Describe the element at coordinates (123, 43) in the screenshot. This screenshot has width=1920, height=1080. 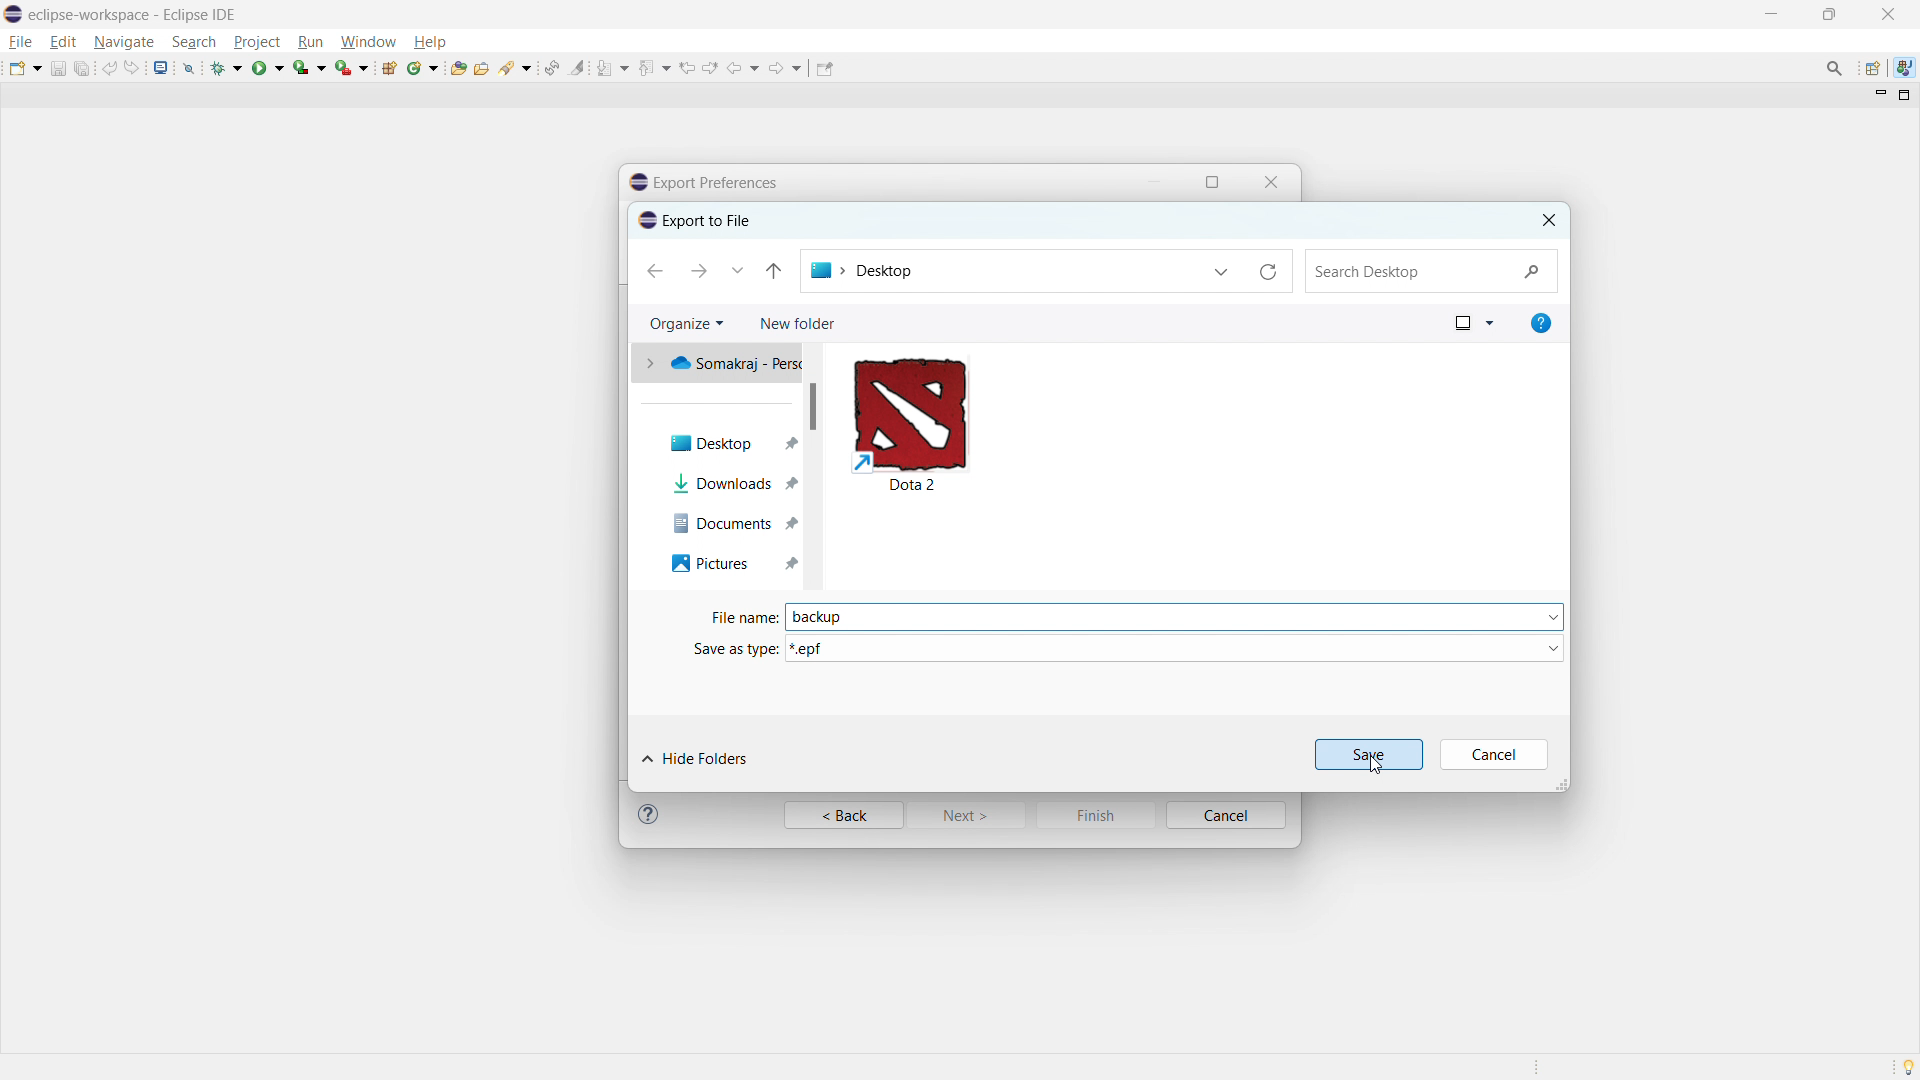
I see `navigate` at that location.